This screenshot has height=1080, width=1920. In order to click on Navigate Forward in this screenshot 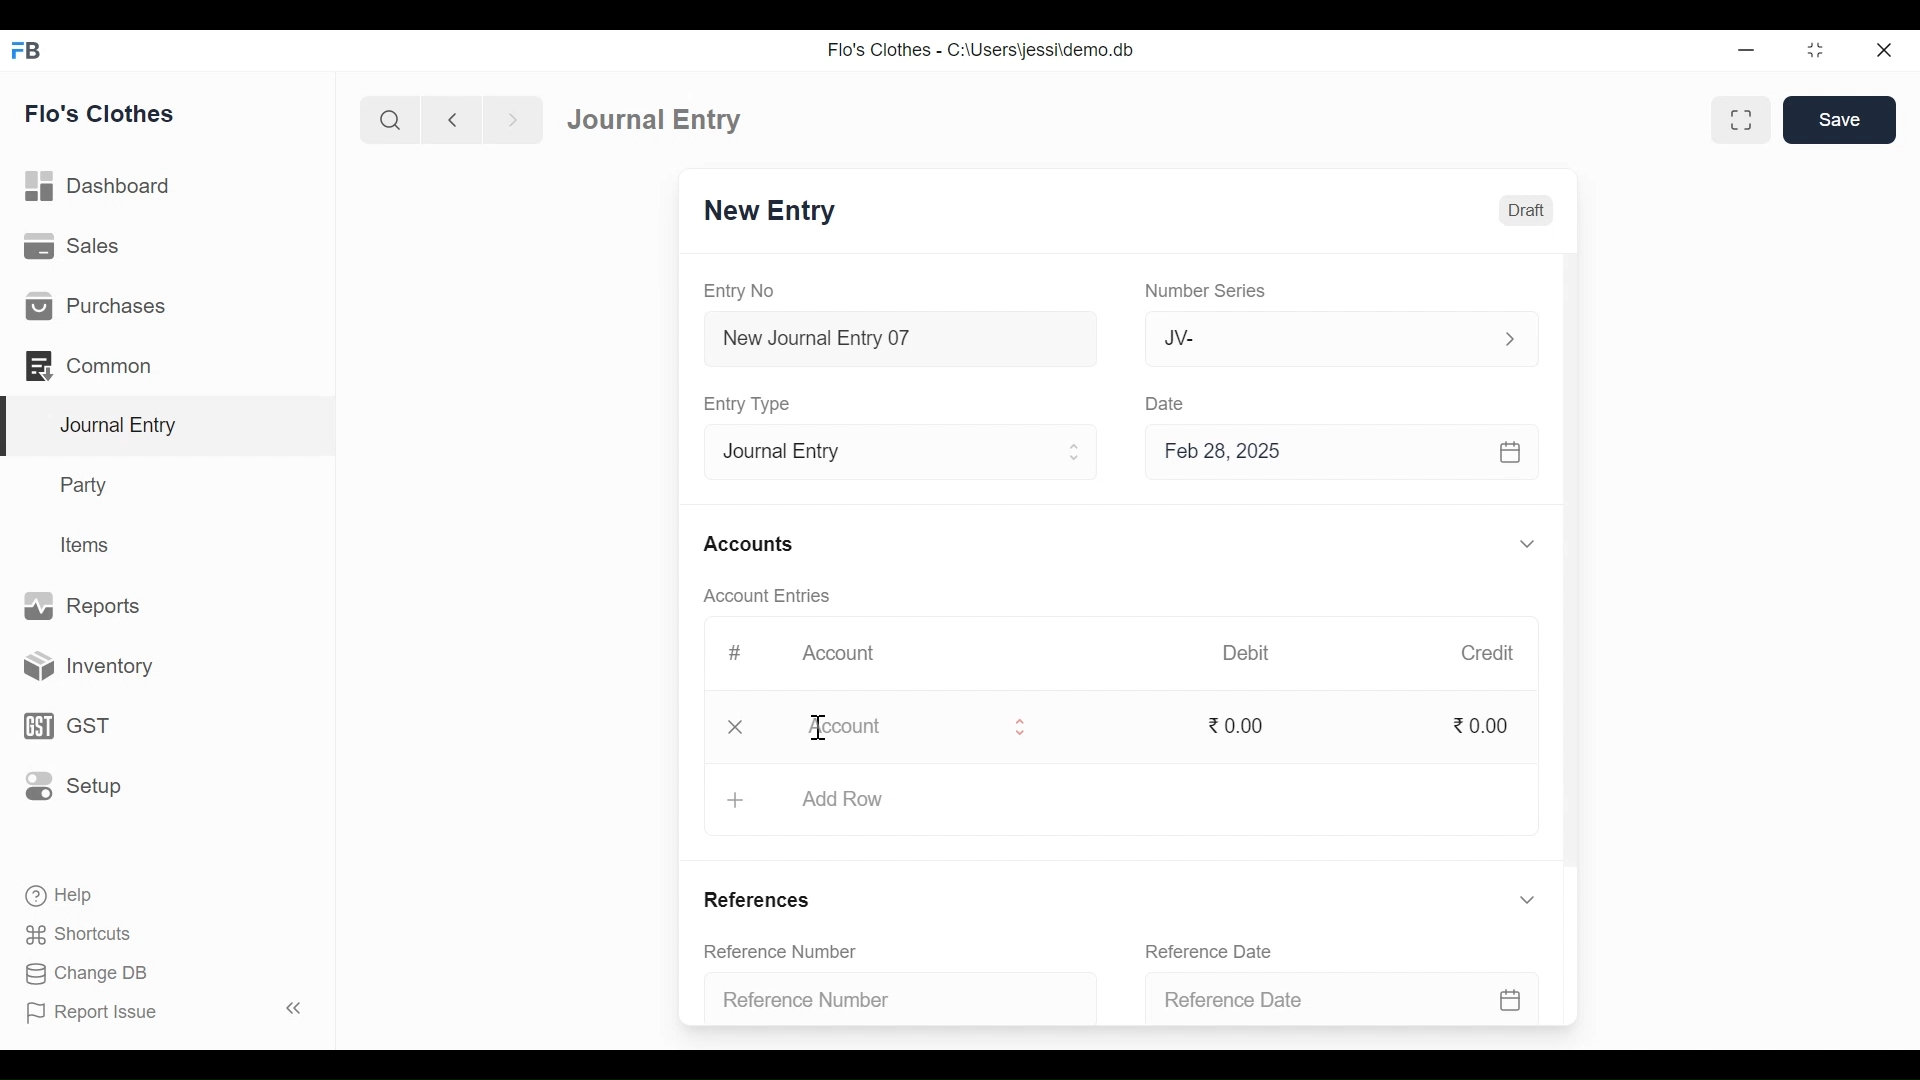, I will do `click(513, 120)`.